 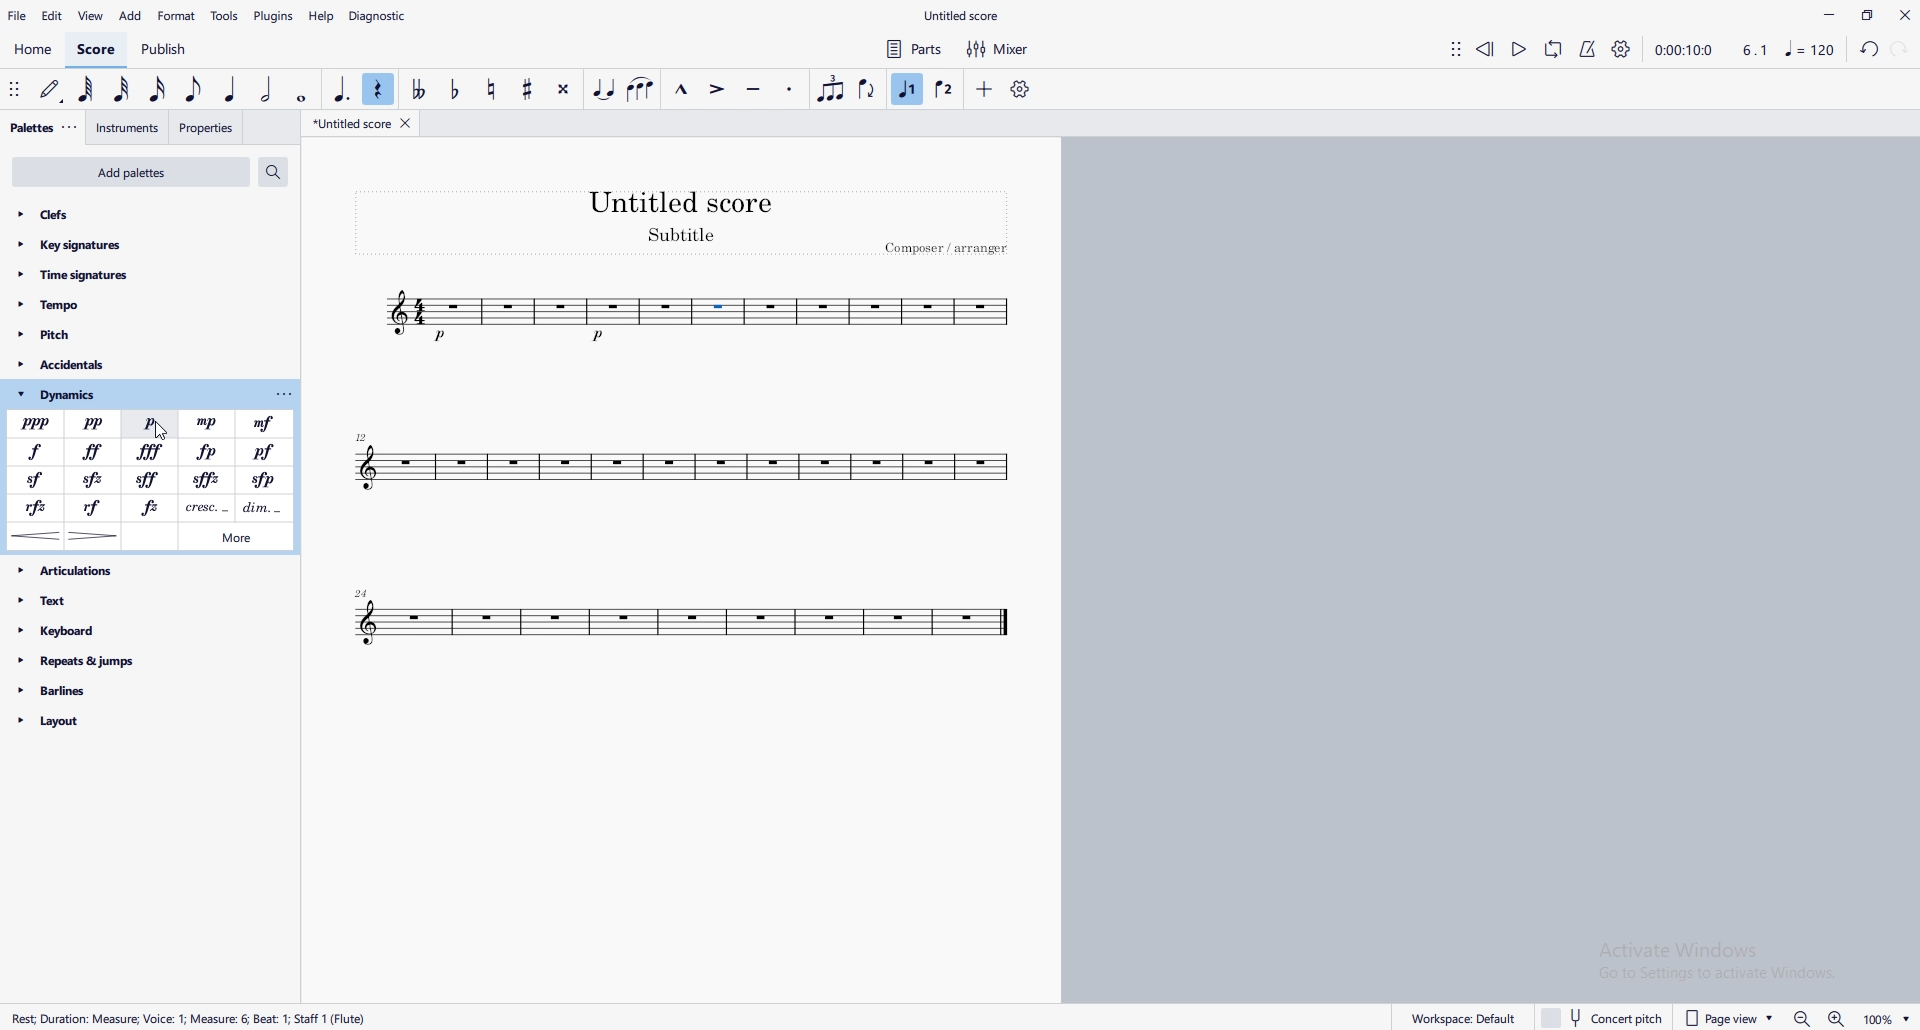 I want to click on fortepiano, so click(x=208, y=452).